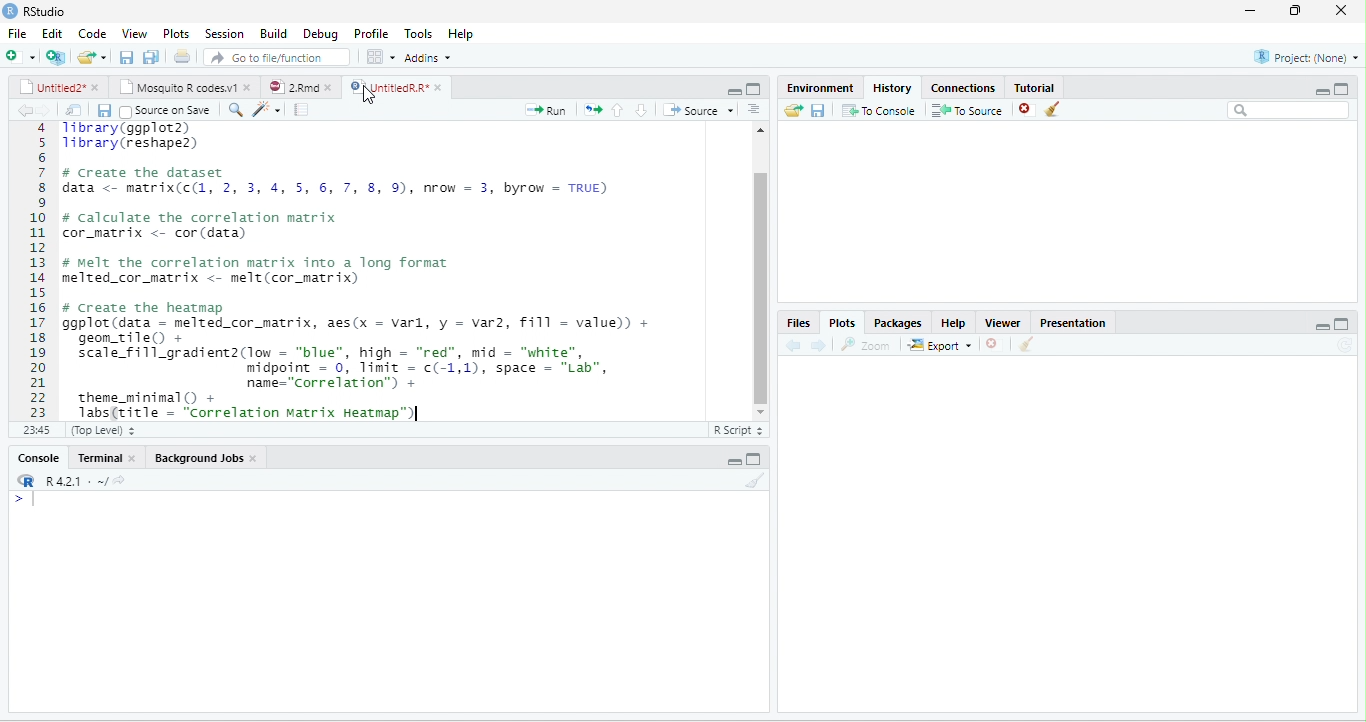 This screenshot has width=1366, height=722. I want to click on view, so click(136, 33).